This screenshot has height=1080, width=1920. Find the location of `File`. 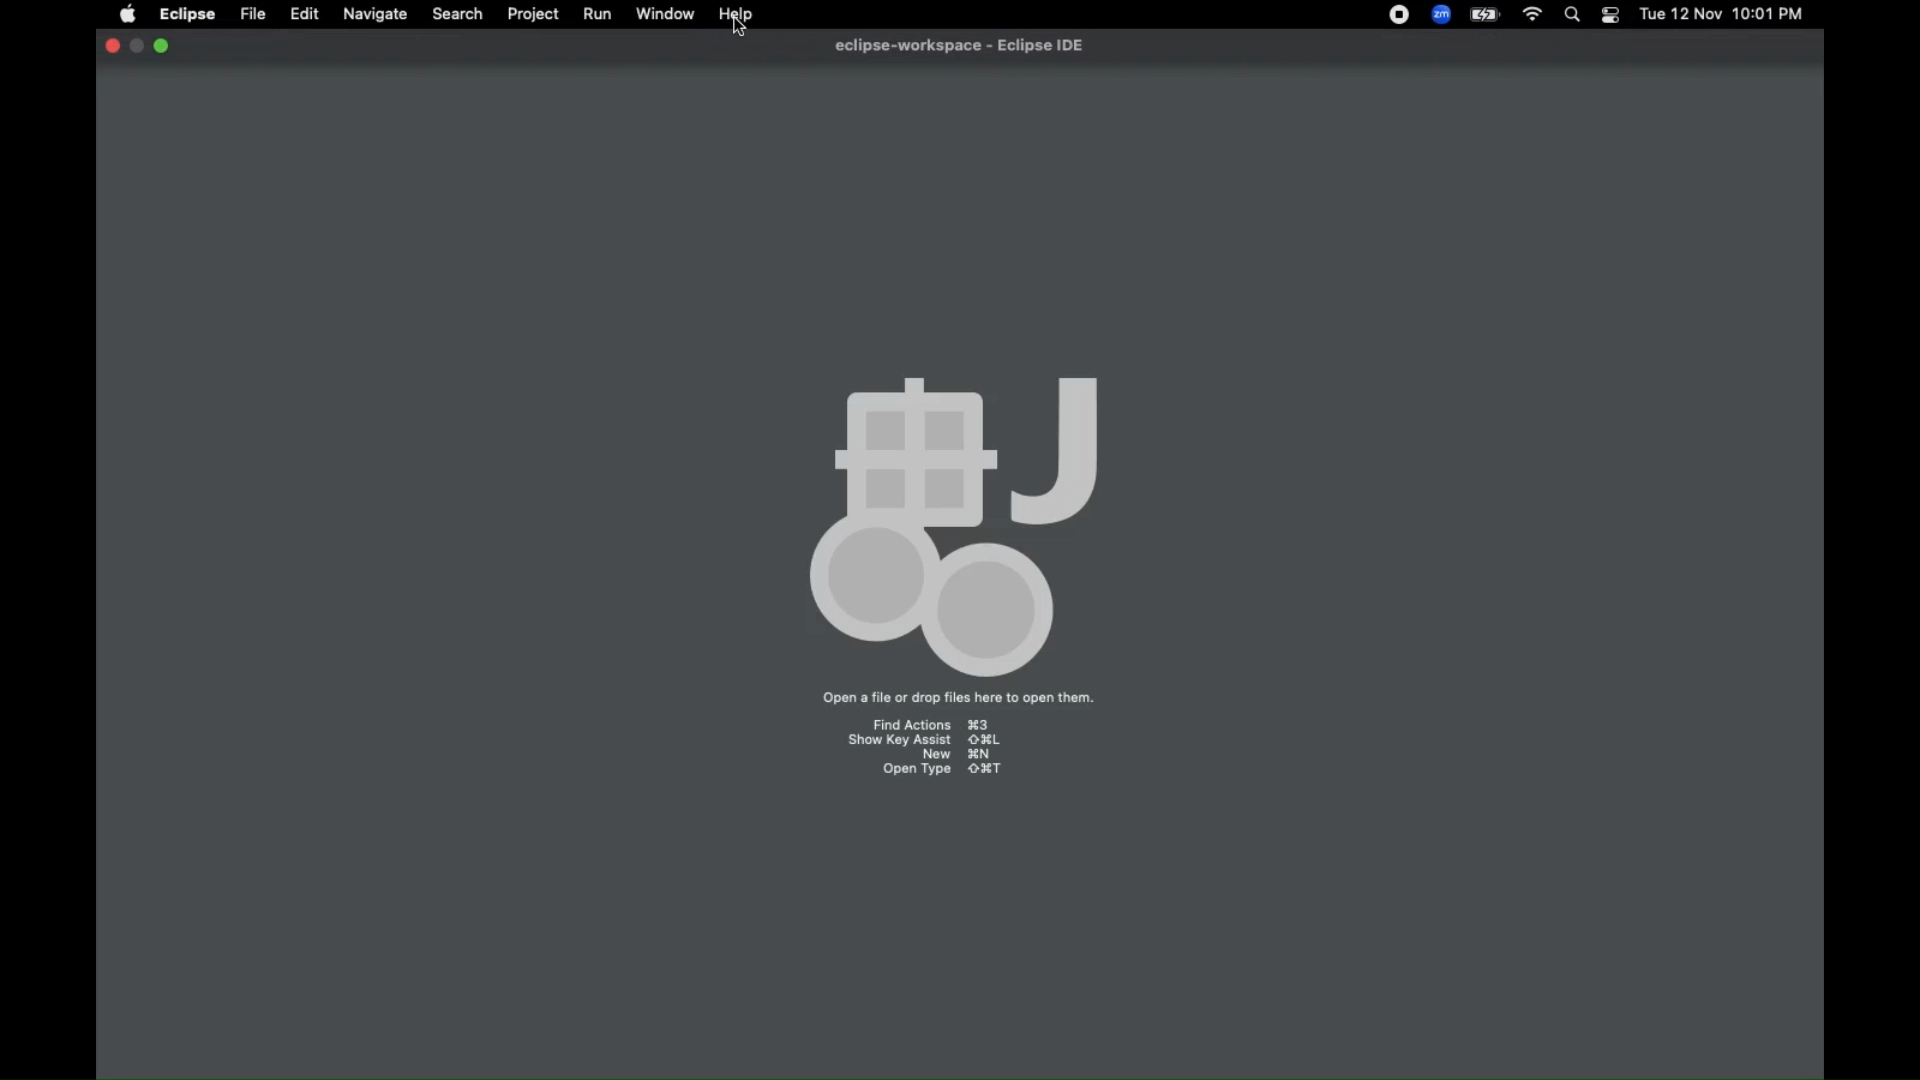

File is located at coordinates (253, 15).